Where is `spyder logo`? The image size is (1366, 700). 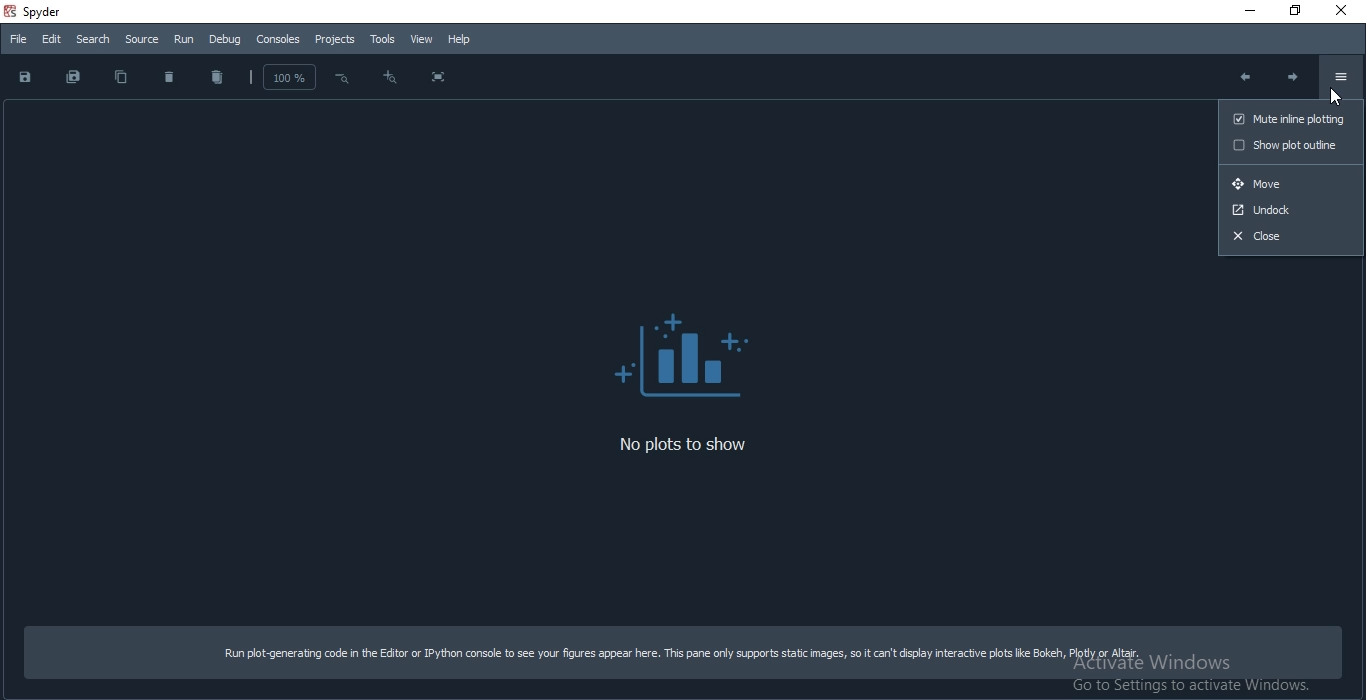
spyder logo is located at coordinates (9, 14).